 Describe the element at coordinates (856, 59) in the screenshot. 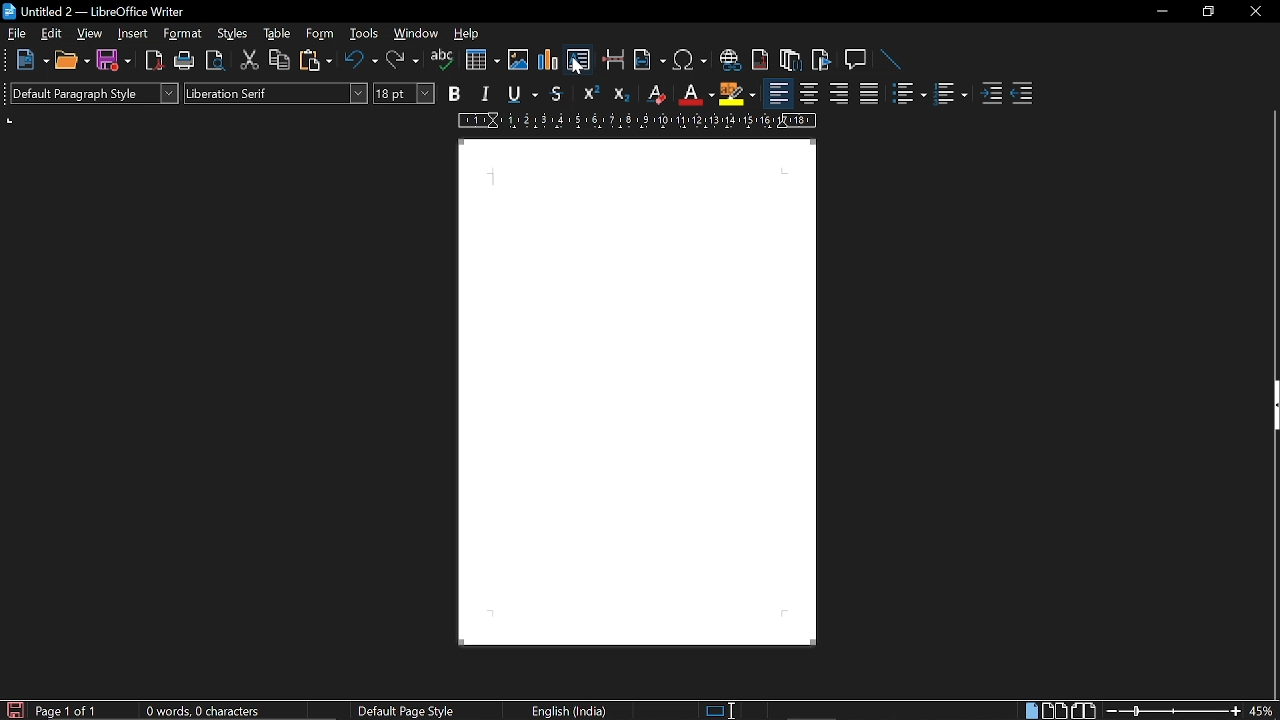

I see `insert comment` at that location.